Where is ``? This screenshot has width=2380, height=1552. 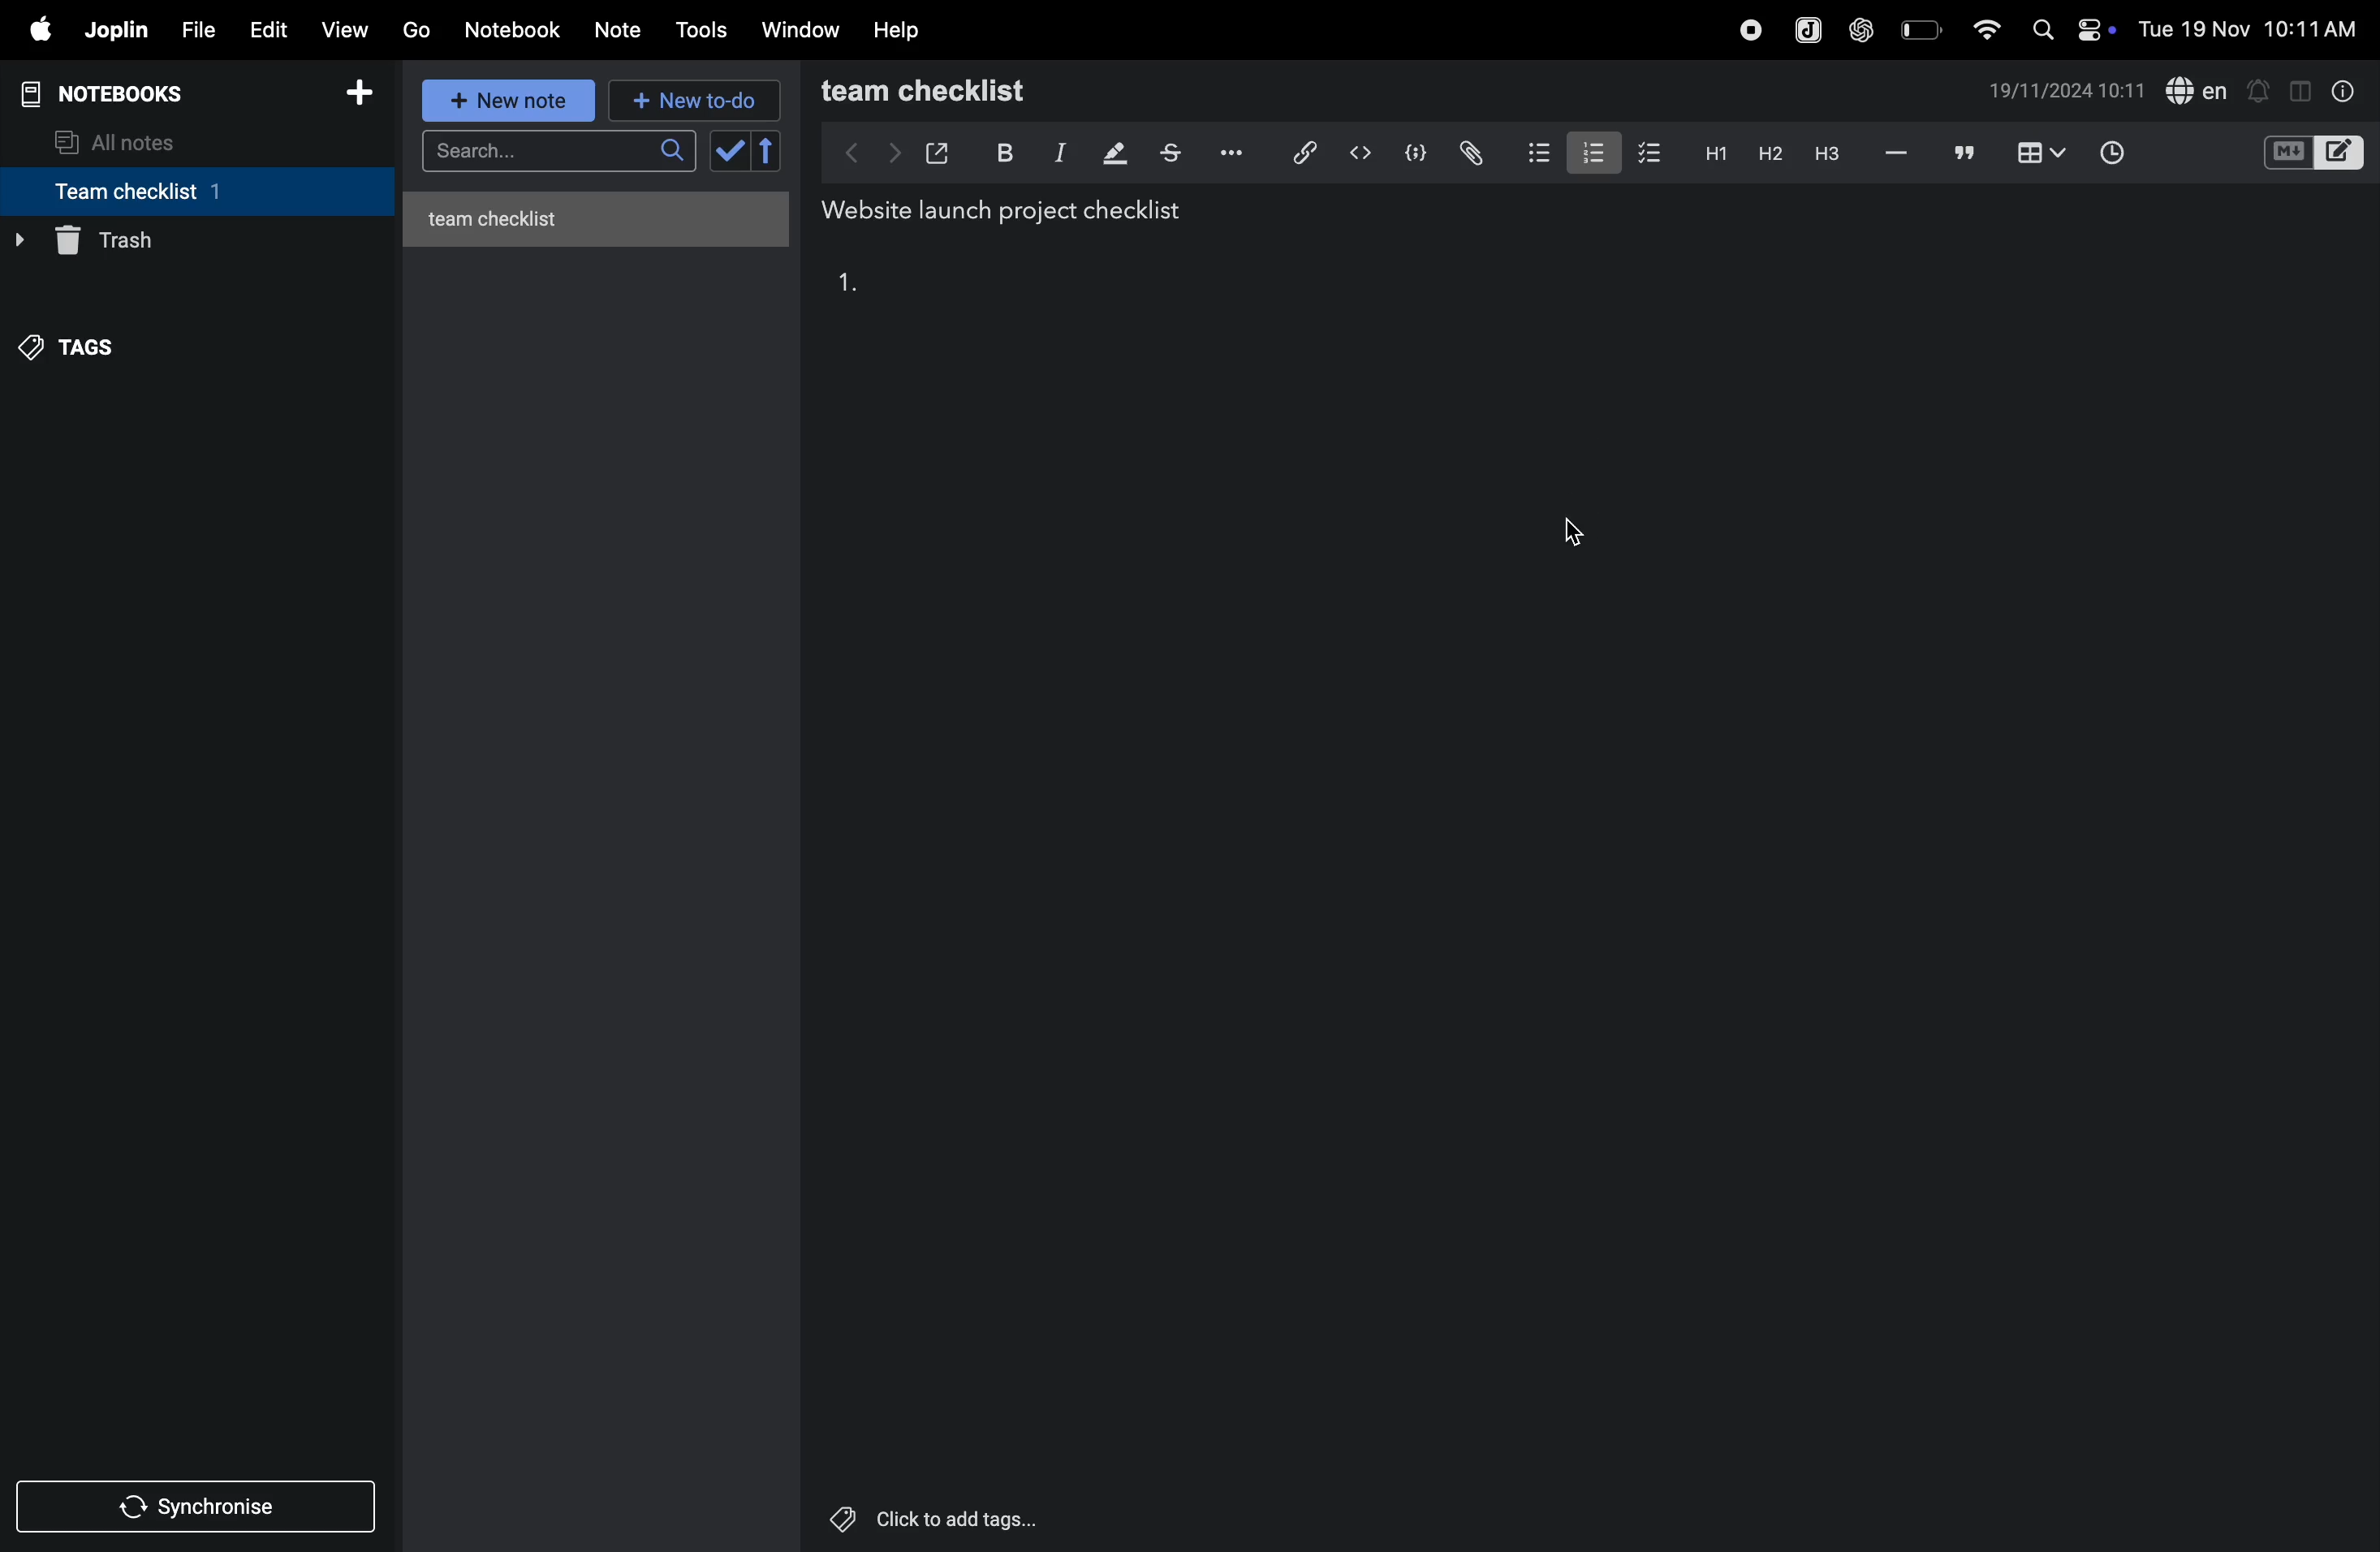
 is located at coordinates (959, 1519).